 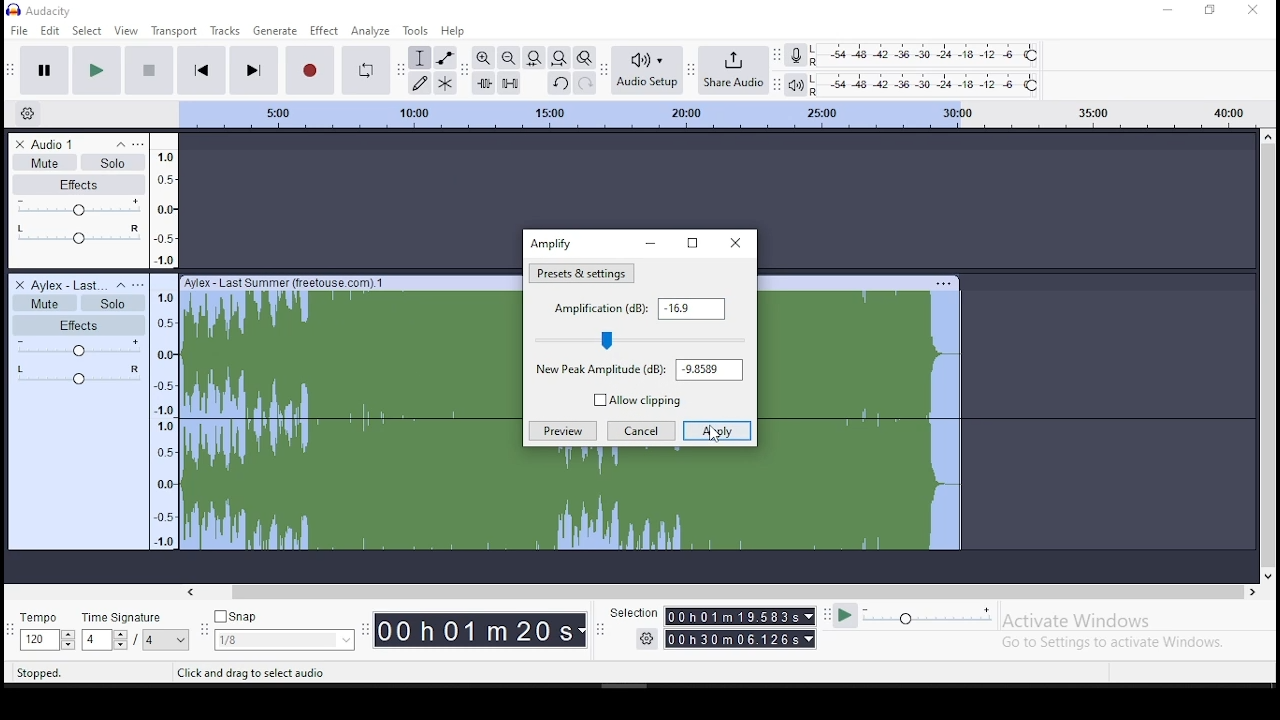 What do you see at coordinates (559, 83) in the screenshot?
I see `undo` at bounding box center [559, 83].